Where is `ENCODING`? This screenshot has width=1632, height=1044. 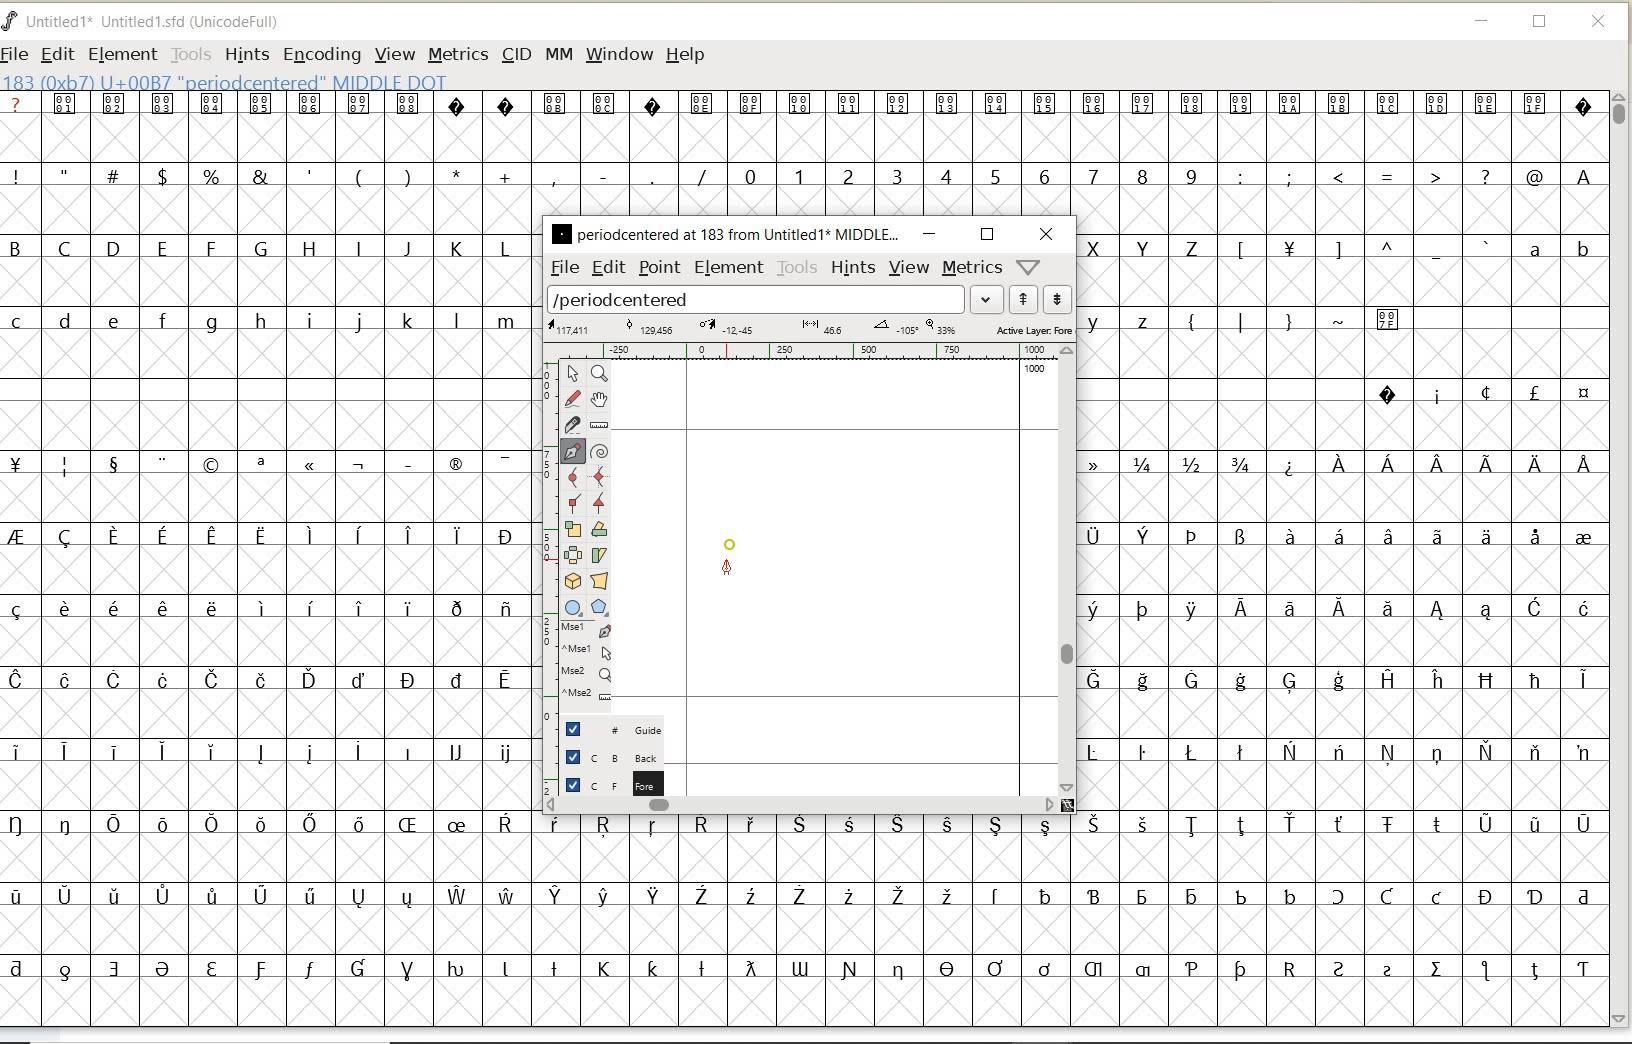
ENCODING is located at coordinates (322, 56).